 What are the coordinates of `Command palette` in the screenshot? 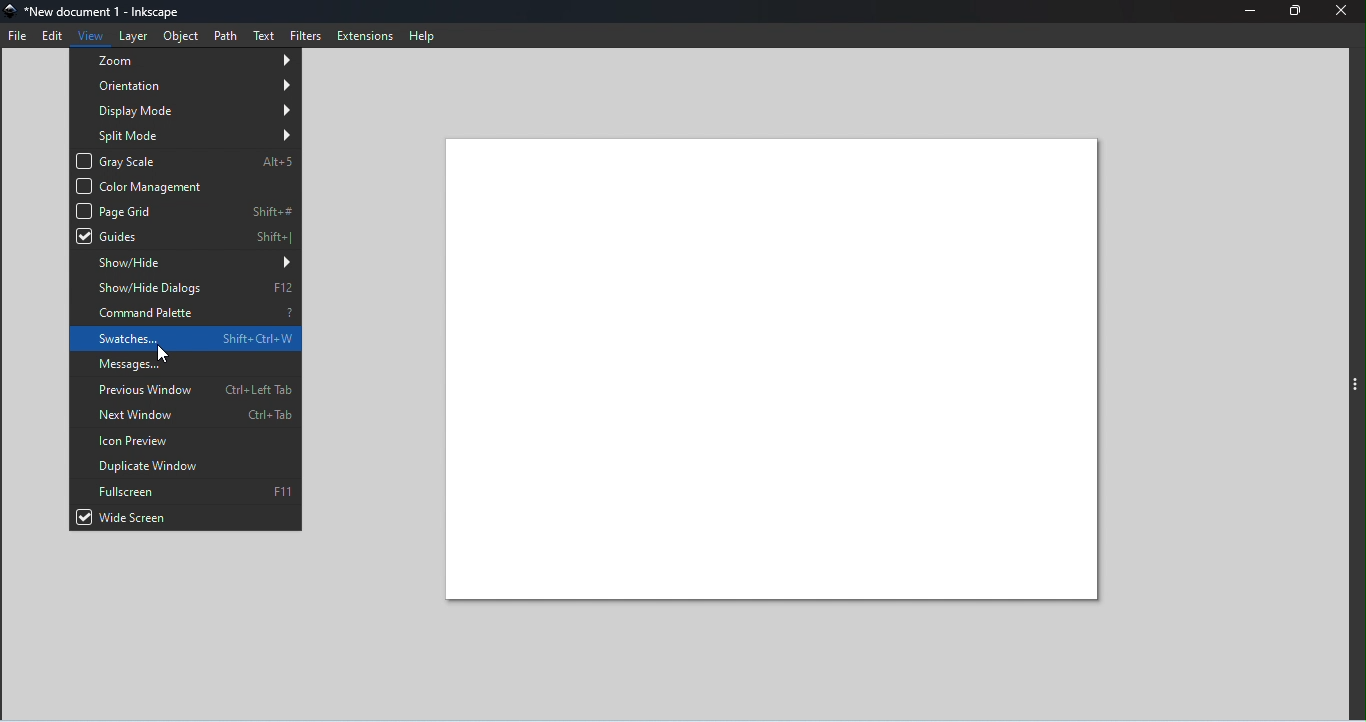 It's located at (185, 311).